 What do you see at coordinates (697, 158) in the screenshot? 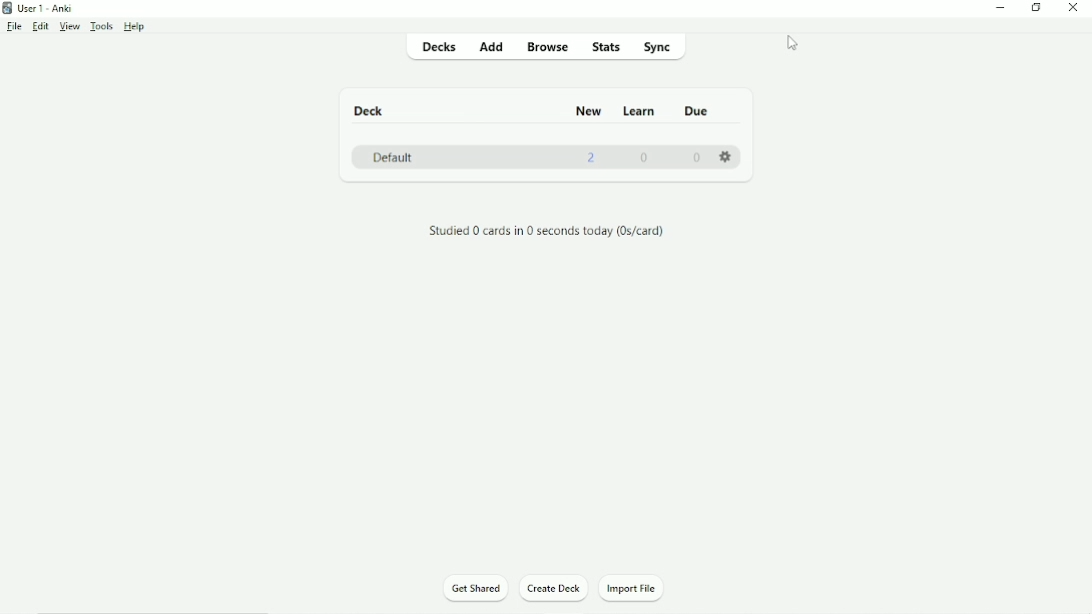
I see `0` at bounding box center [697, 158].